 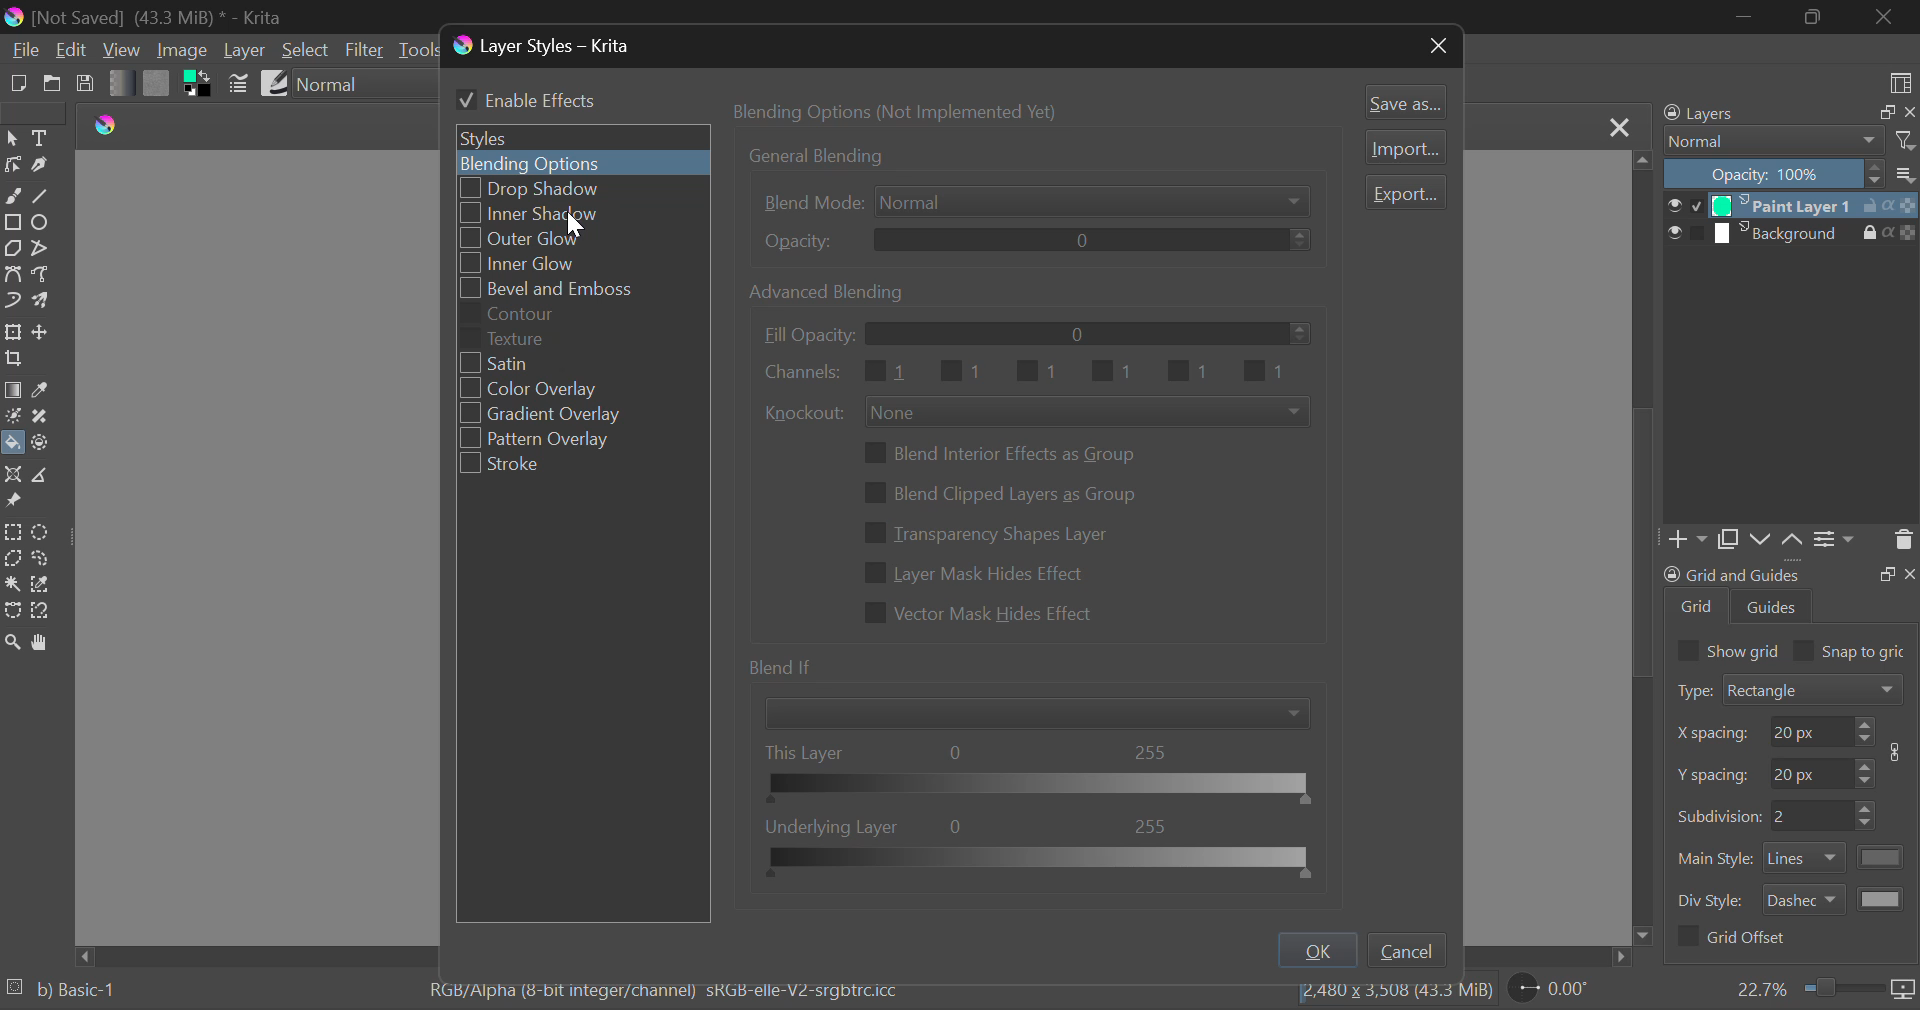 I want to click on cursor, so click(x=575, y=227).